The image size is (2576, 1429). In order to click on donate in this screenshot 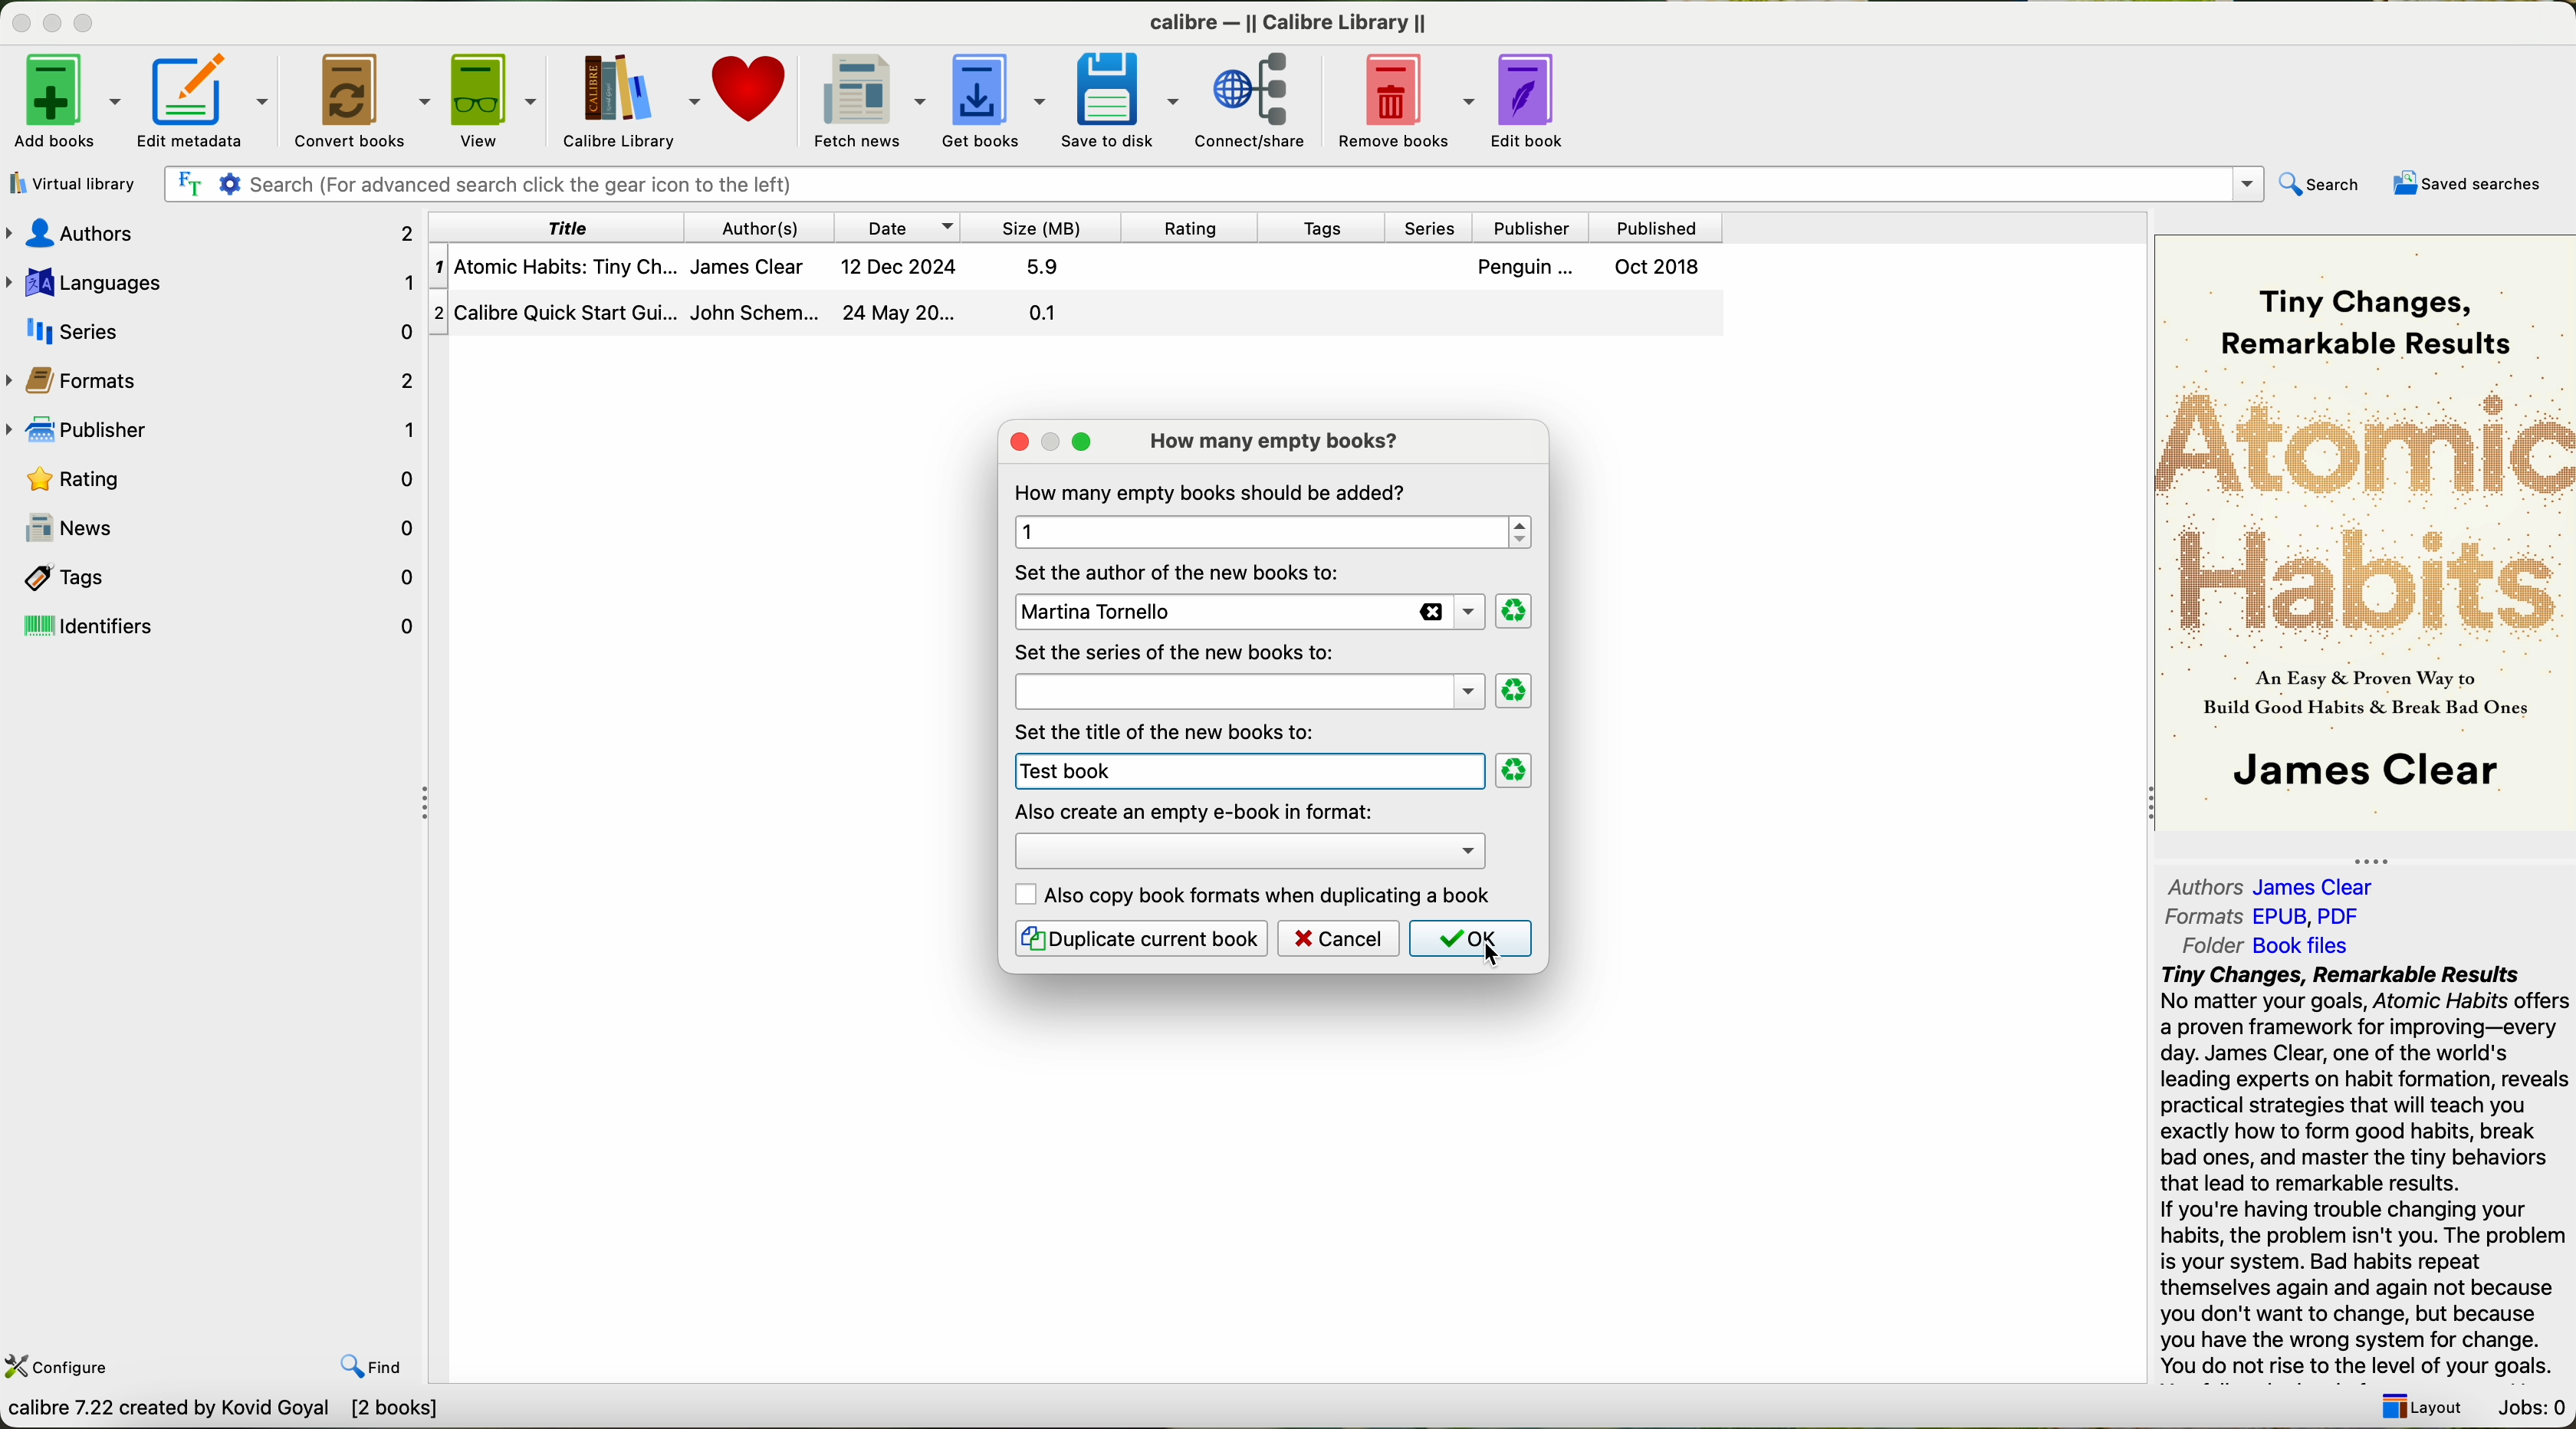, I will do `click(752, 91)`.